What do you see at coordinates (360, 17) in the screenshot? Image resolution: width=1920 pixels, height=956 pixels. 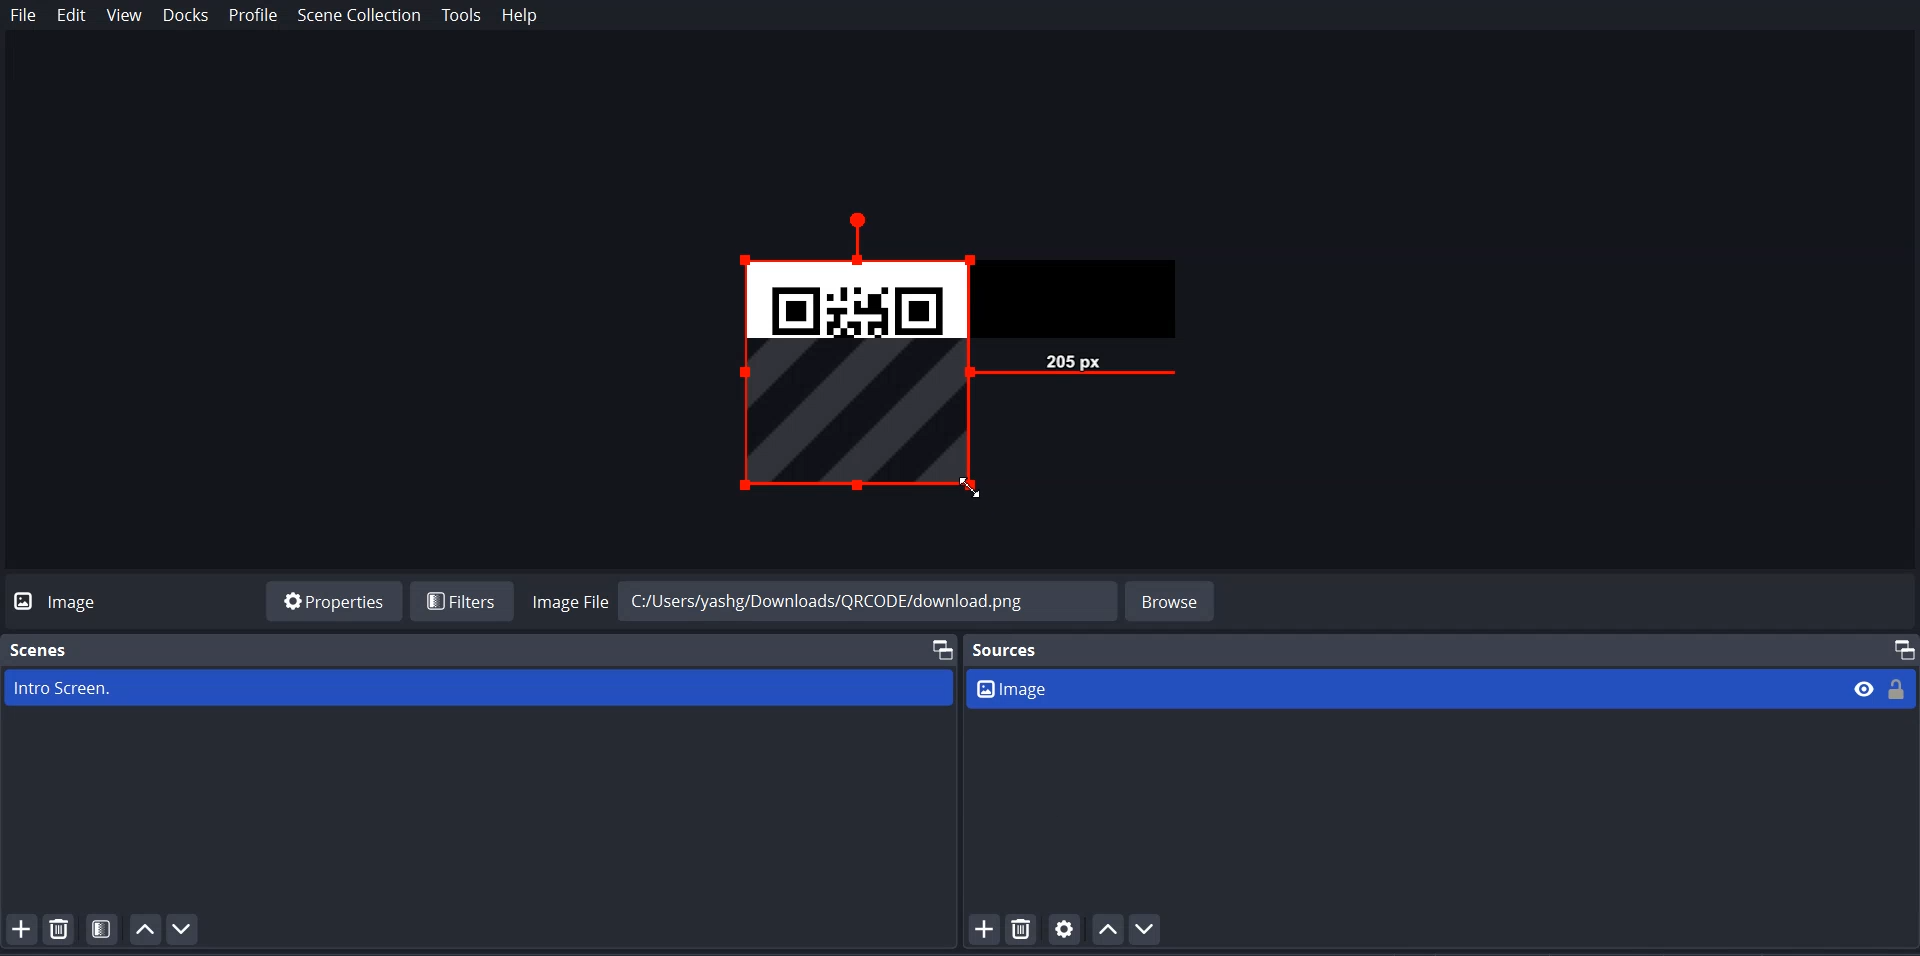 I see `Scene Collection` at bounding box center [360, 17].